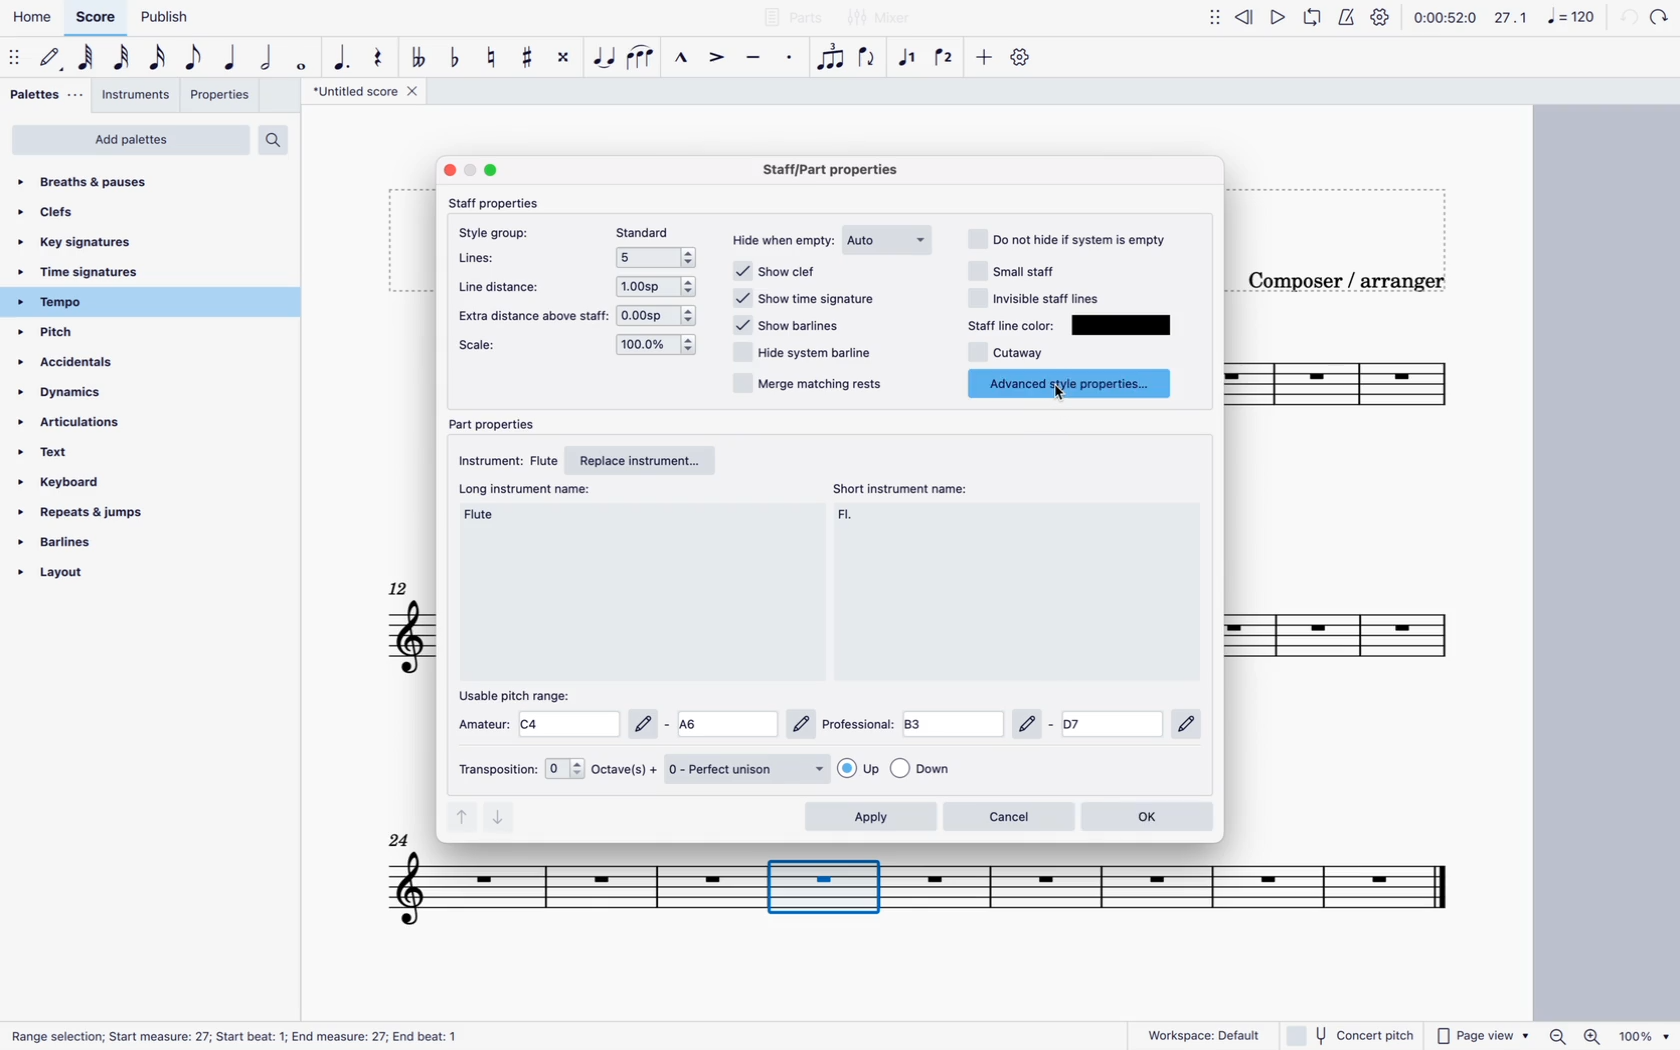 The image size is (1680, 1050). What do you see at coordinates (856, 723) in the screenshot?
I see `professional` at bounding box center [856, 723].